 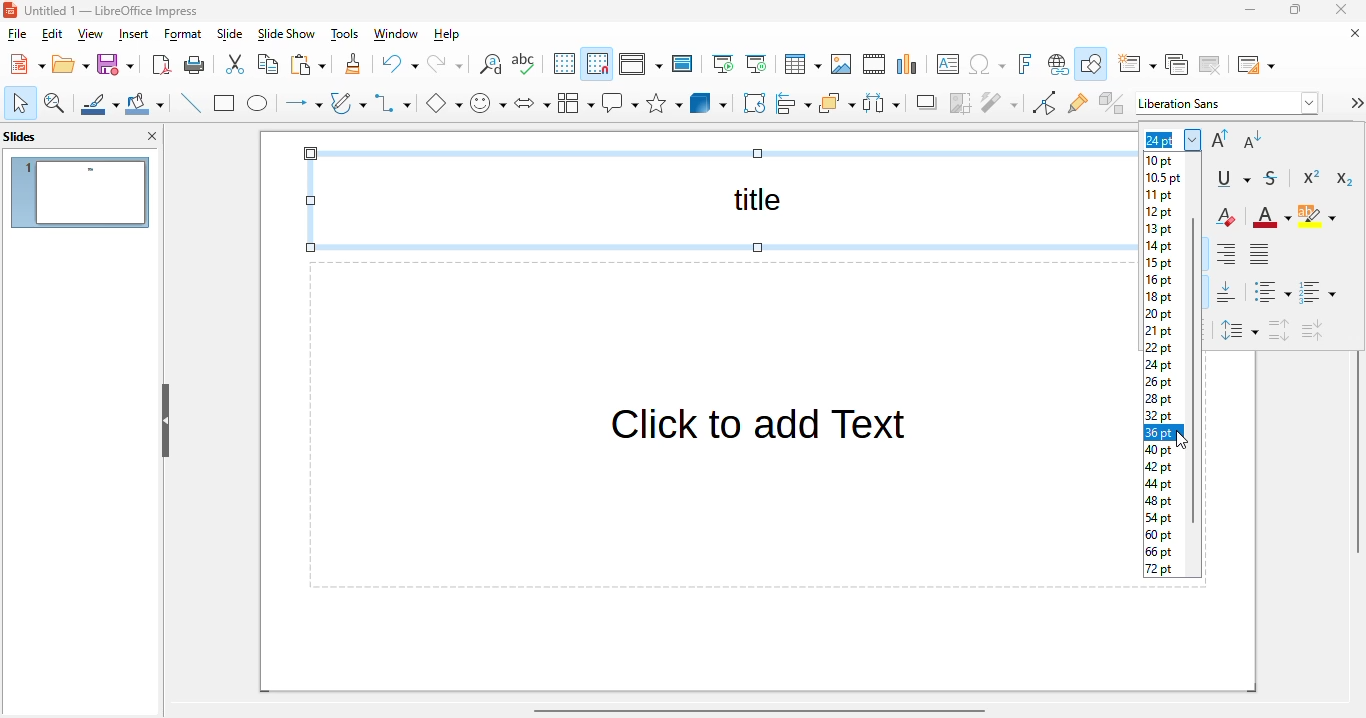 What do you see at coordinates (1159, 264) in the screenshot?
I see `15 pt` at bounding box center [1159, 264].